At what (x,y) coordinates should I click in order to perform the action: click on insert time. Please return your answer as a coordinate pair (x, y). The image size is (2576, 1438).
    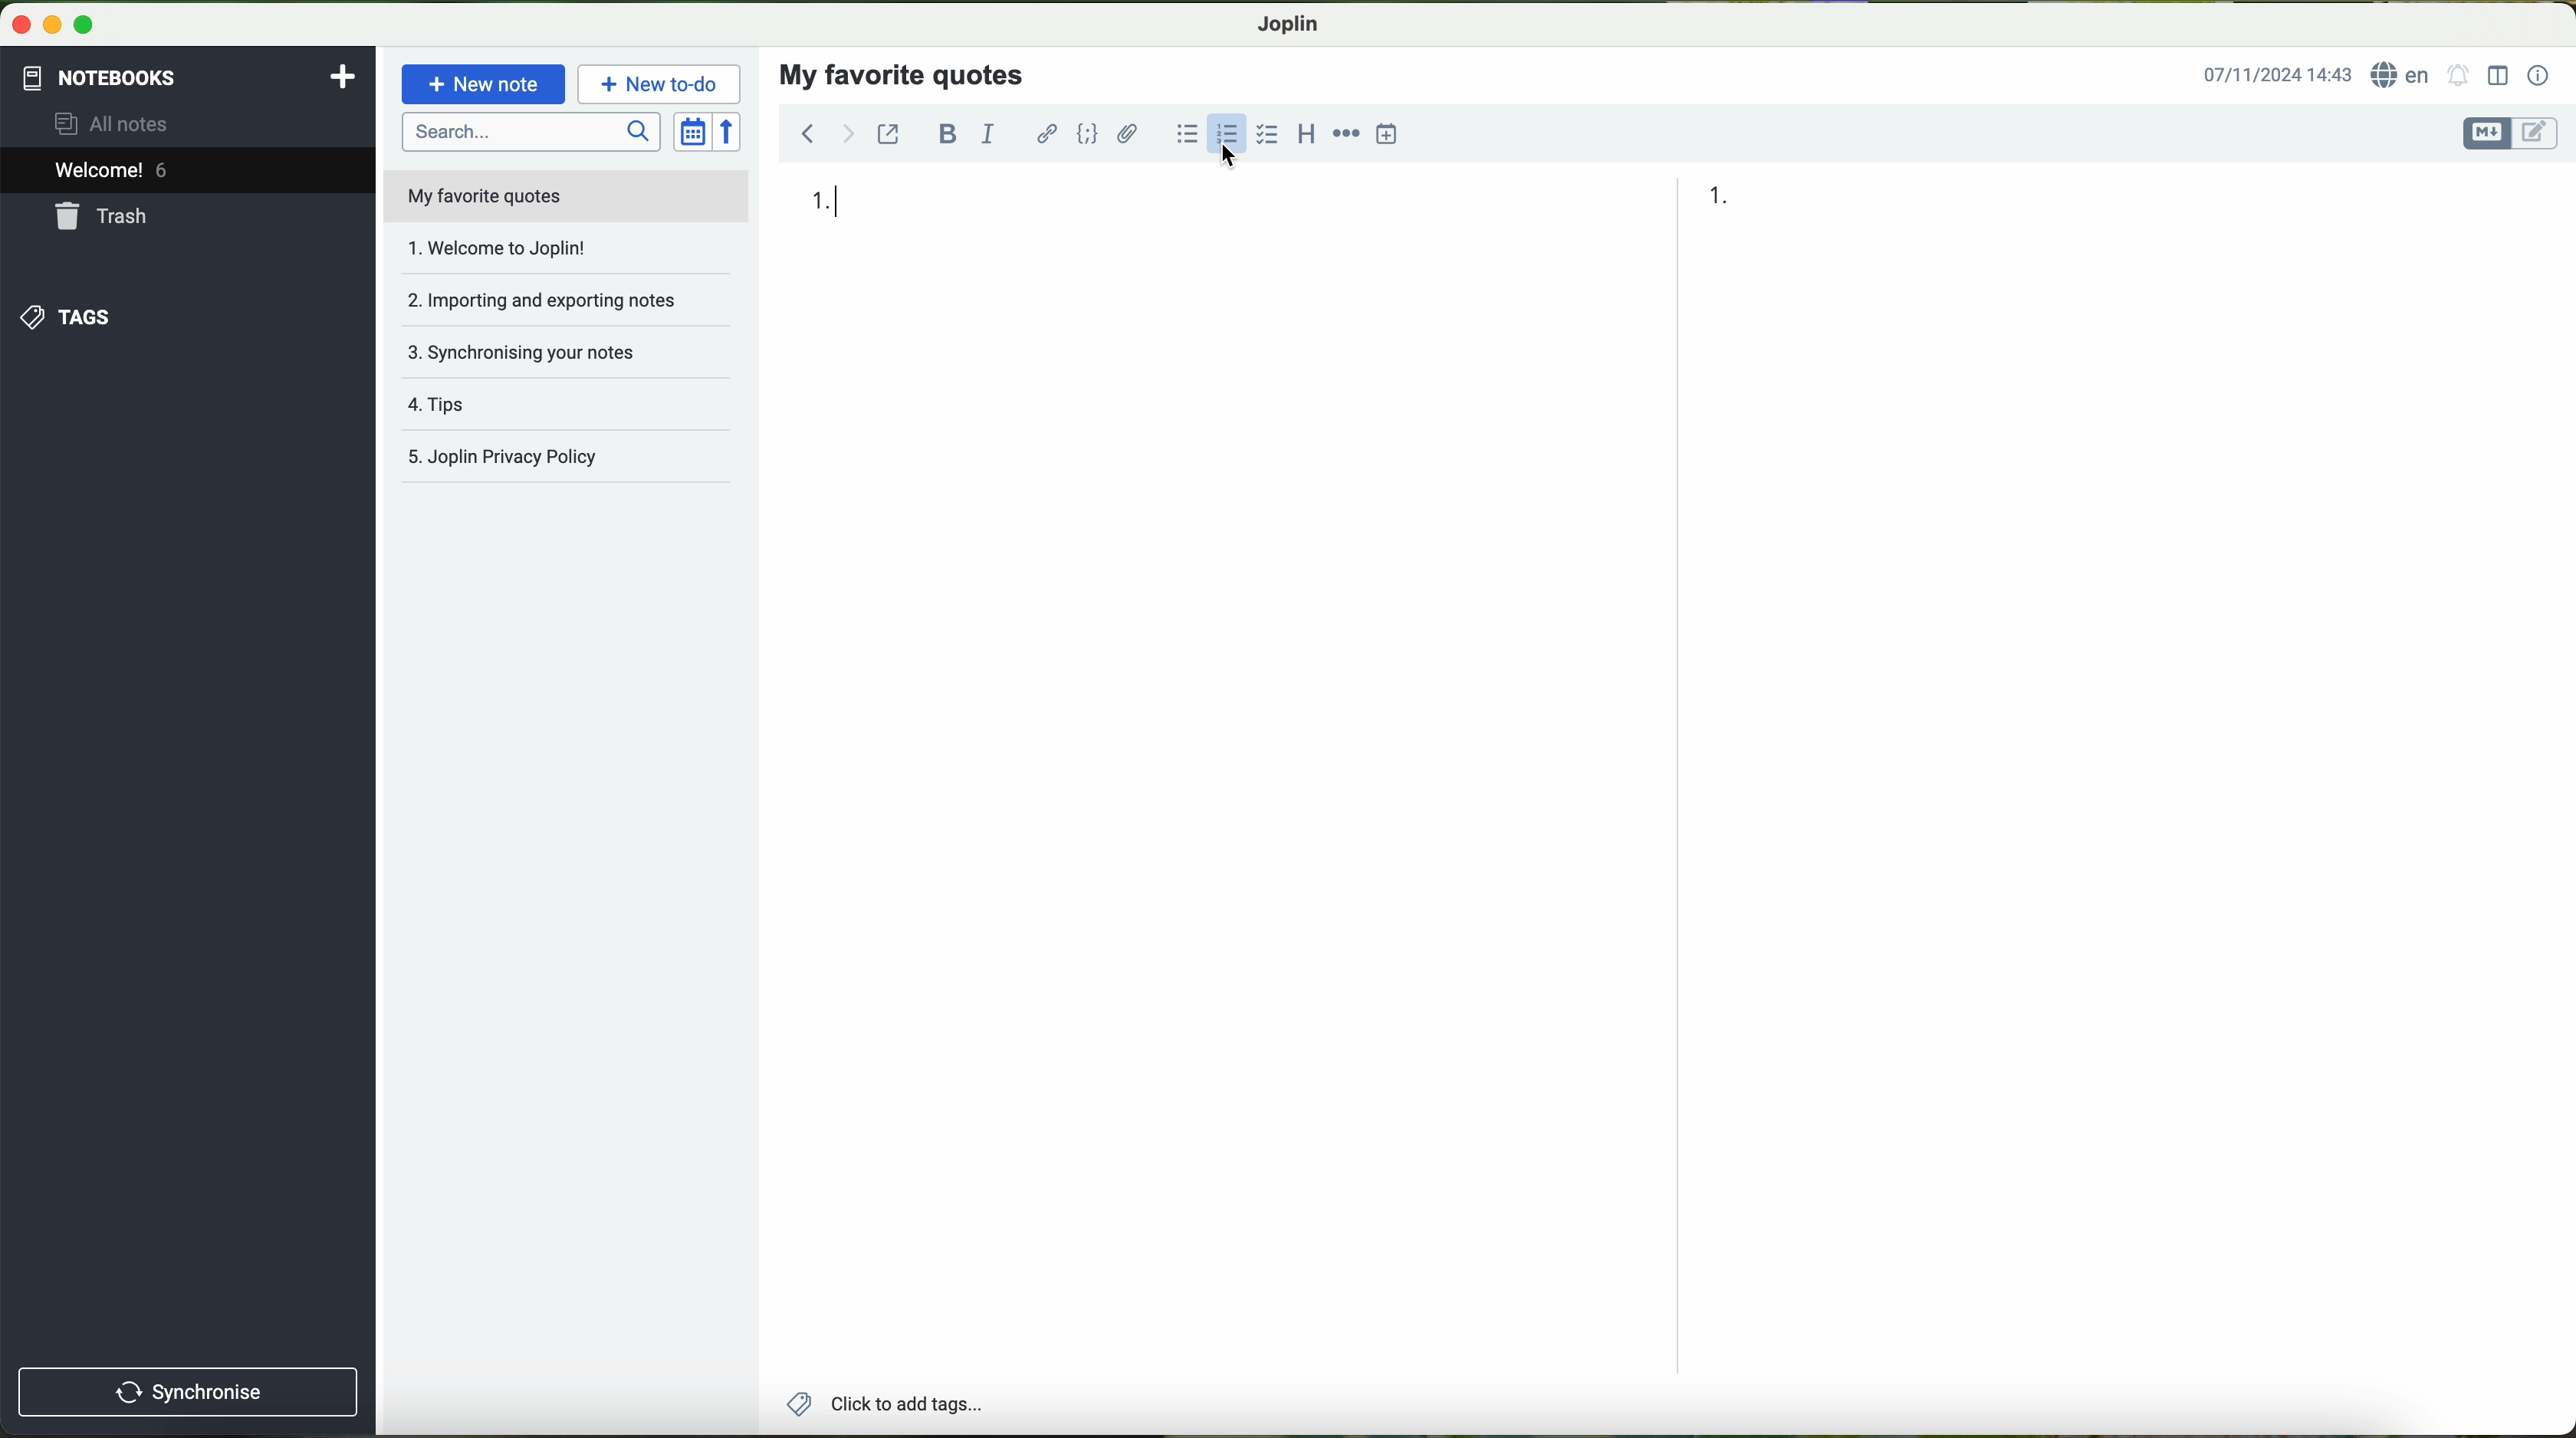
    Looking at the image, I should click on (1392, 133).